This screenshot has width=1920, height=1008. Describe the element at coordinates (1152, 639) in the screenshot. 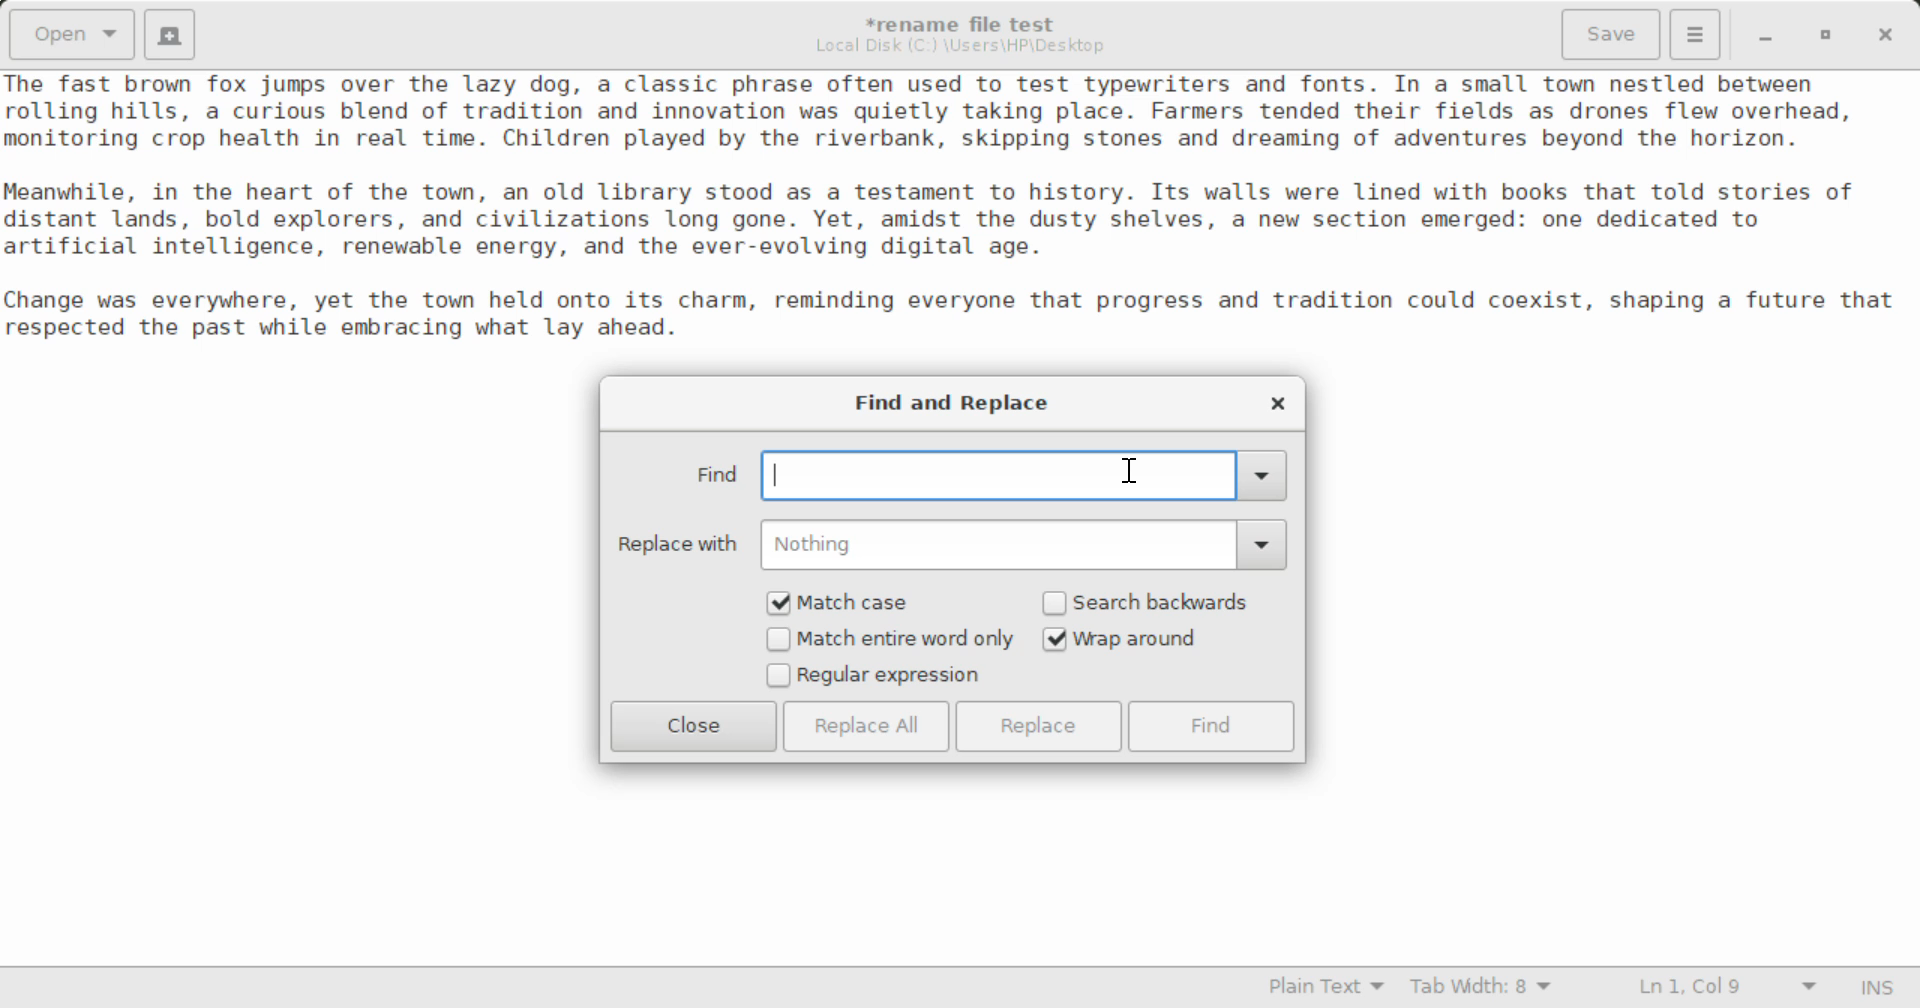

I see `Wrap around` at that location.